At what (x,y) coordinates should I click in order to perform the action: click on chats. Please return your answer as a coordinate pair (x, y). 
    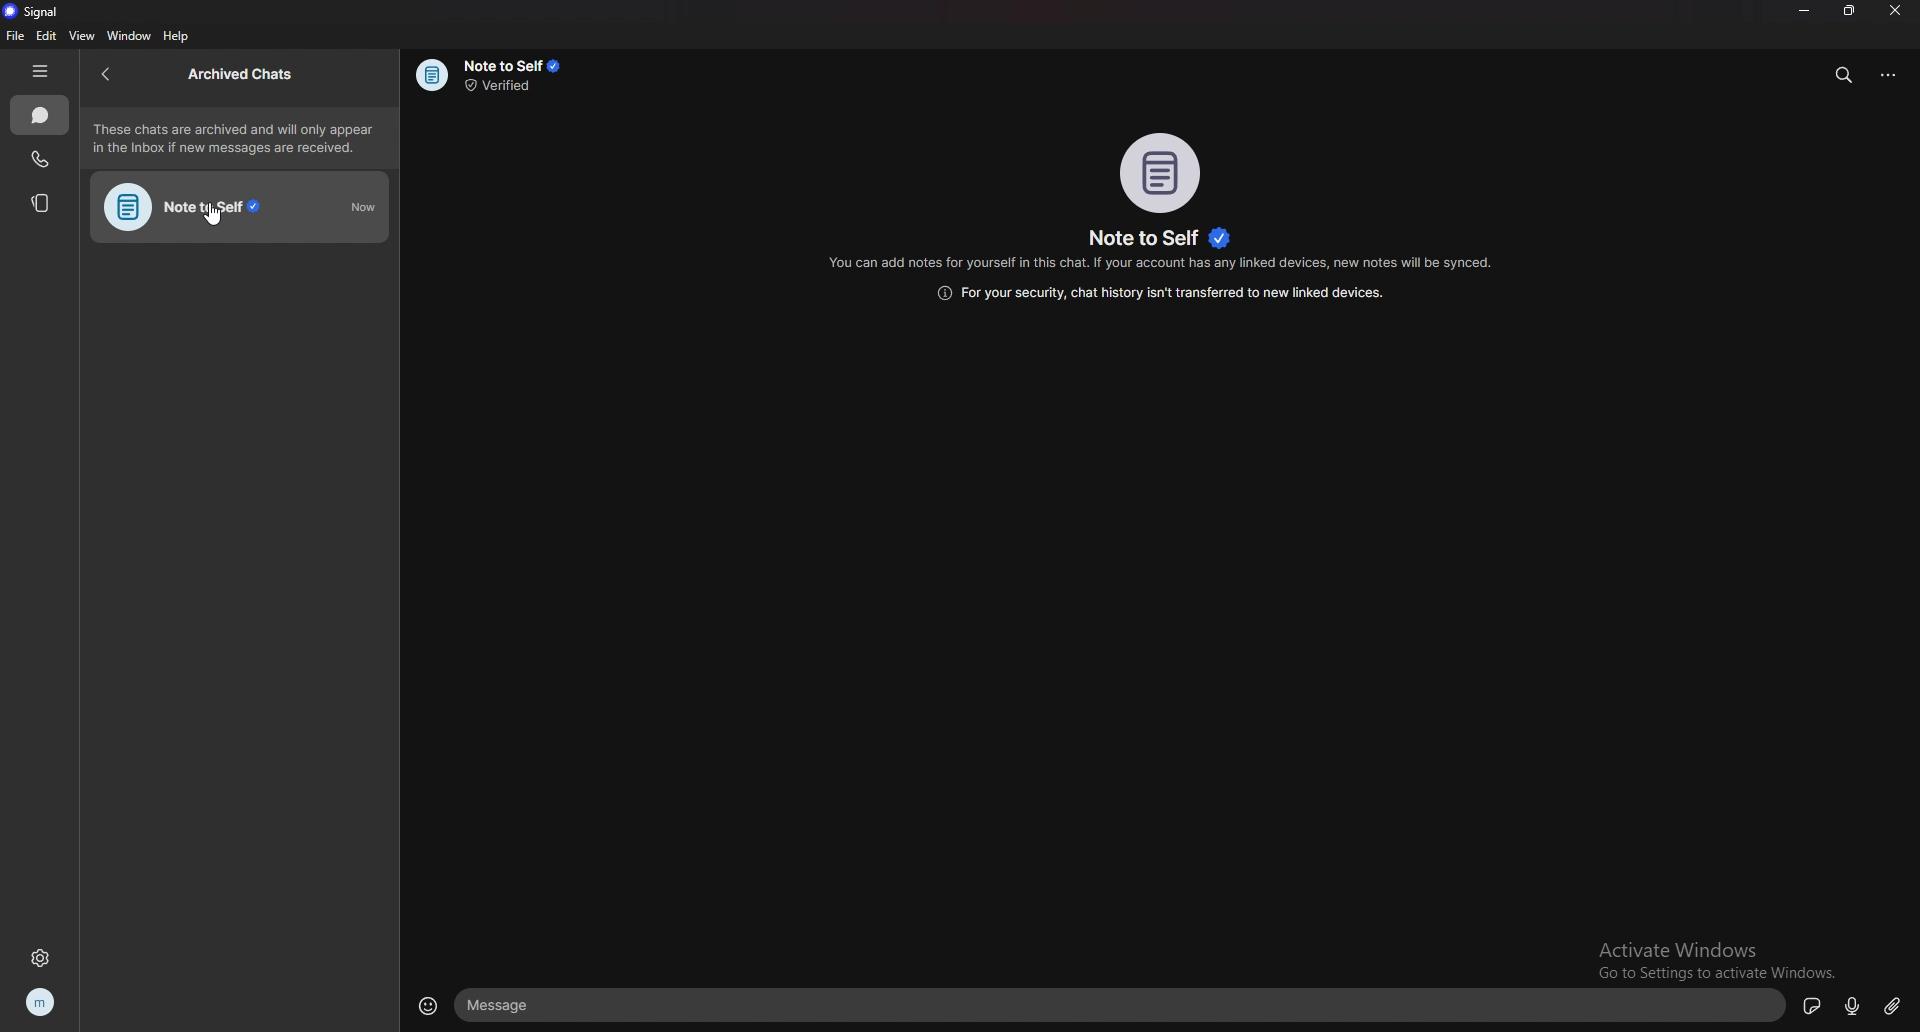
    Looking at the image, I should click on (40, 115).